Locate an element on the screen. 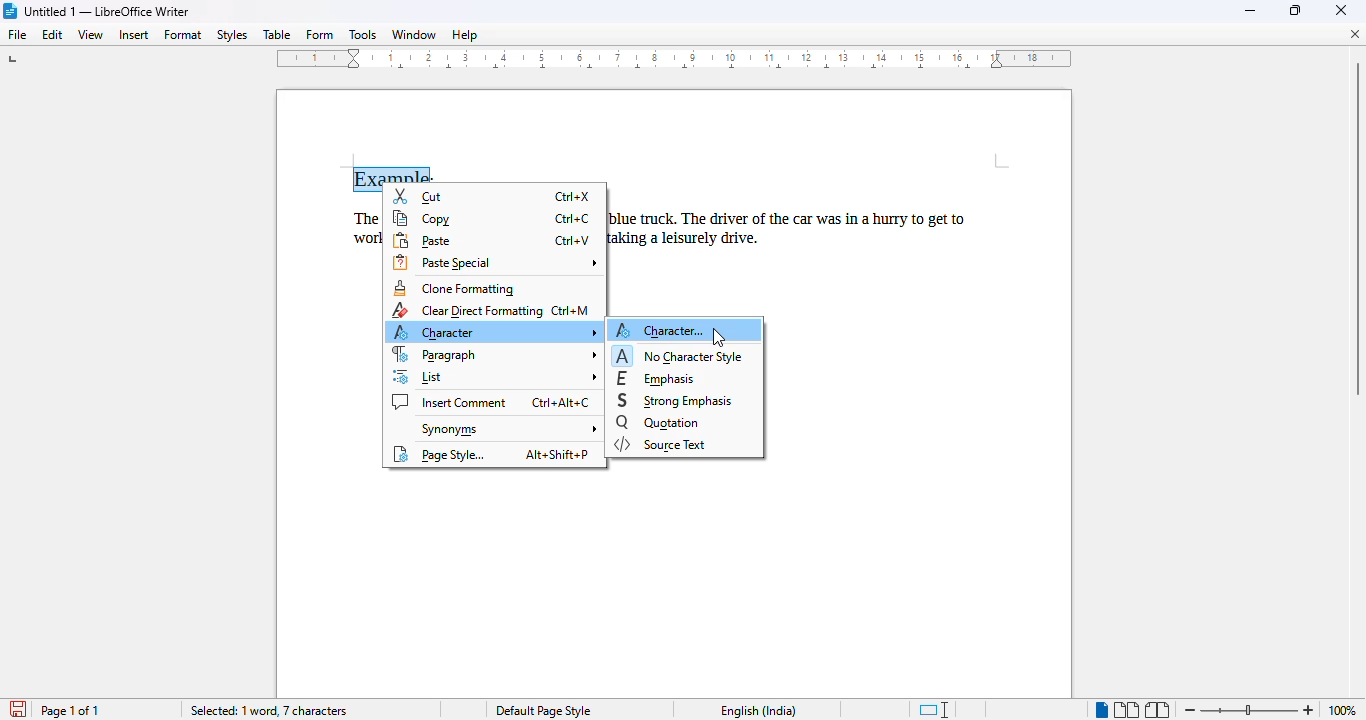 This screenshot has width=1366, height=720. list is located at coordinates (495, 377).